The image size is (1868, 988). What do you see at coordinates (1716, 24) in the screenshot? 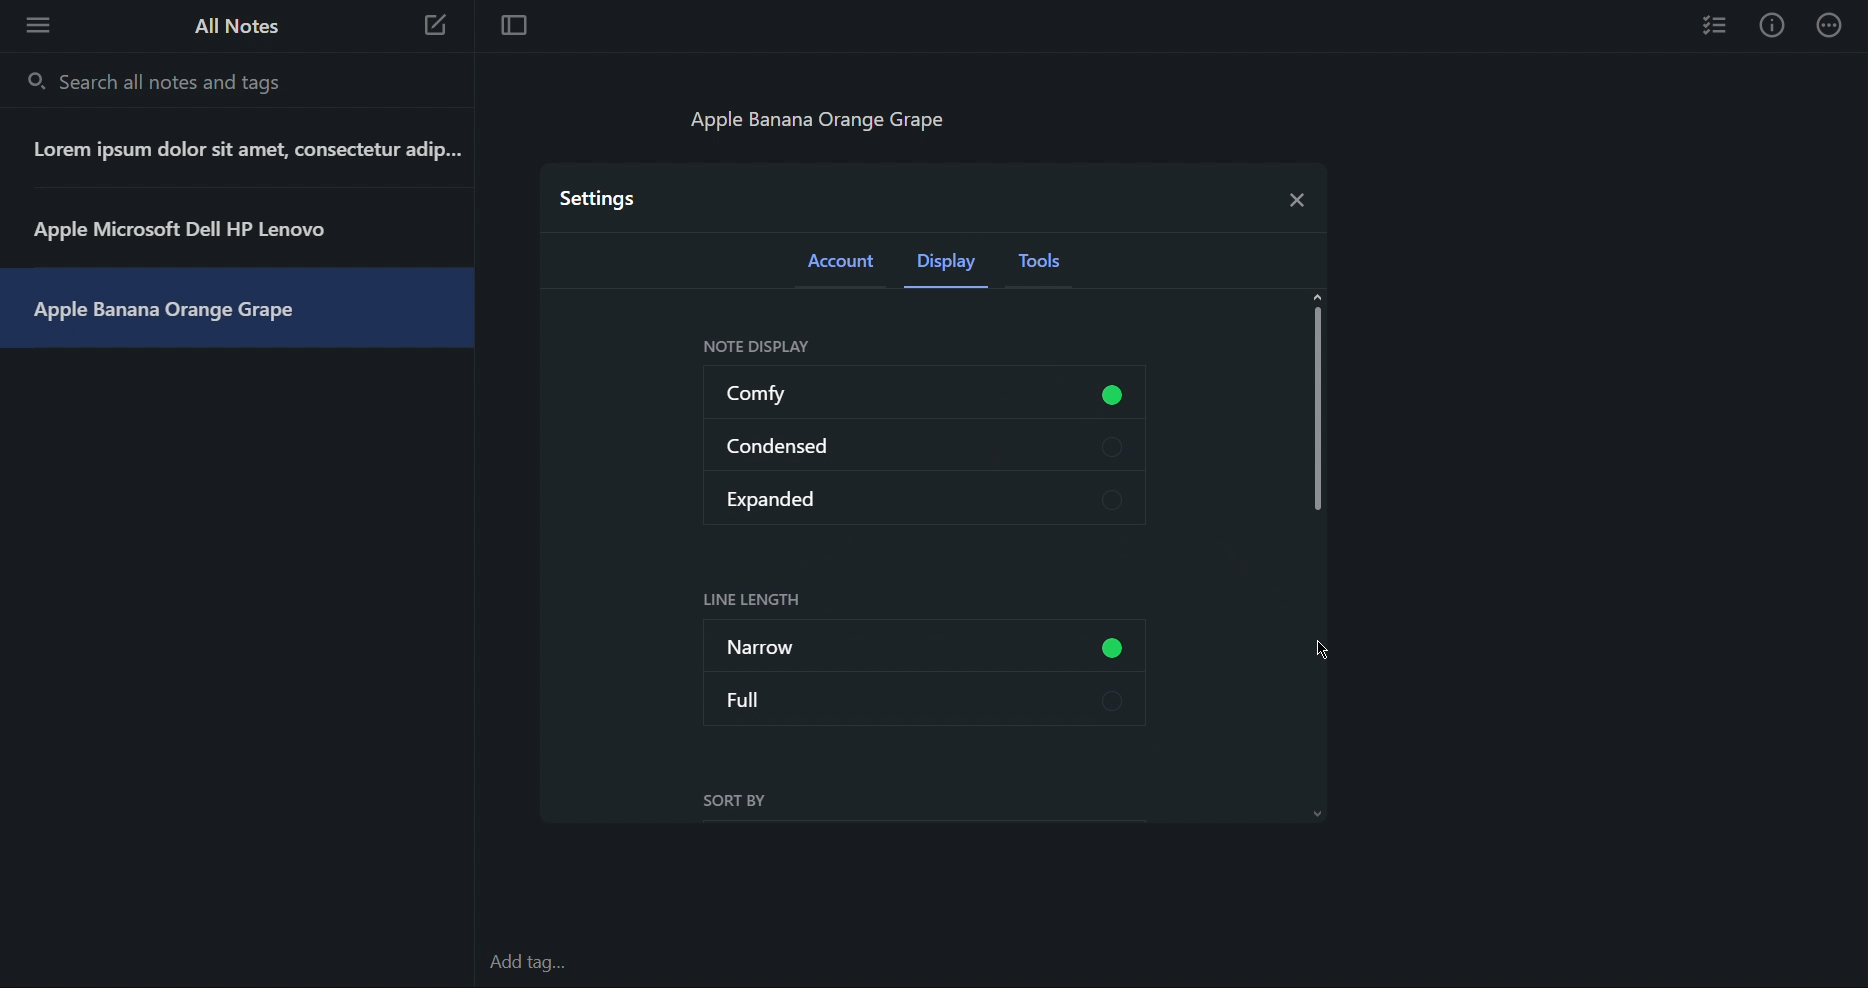
I see `Checklist` at bounding box center [1716, 24].